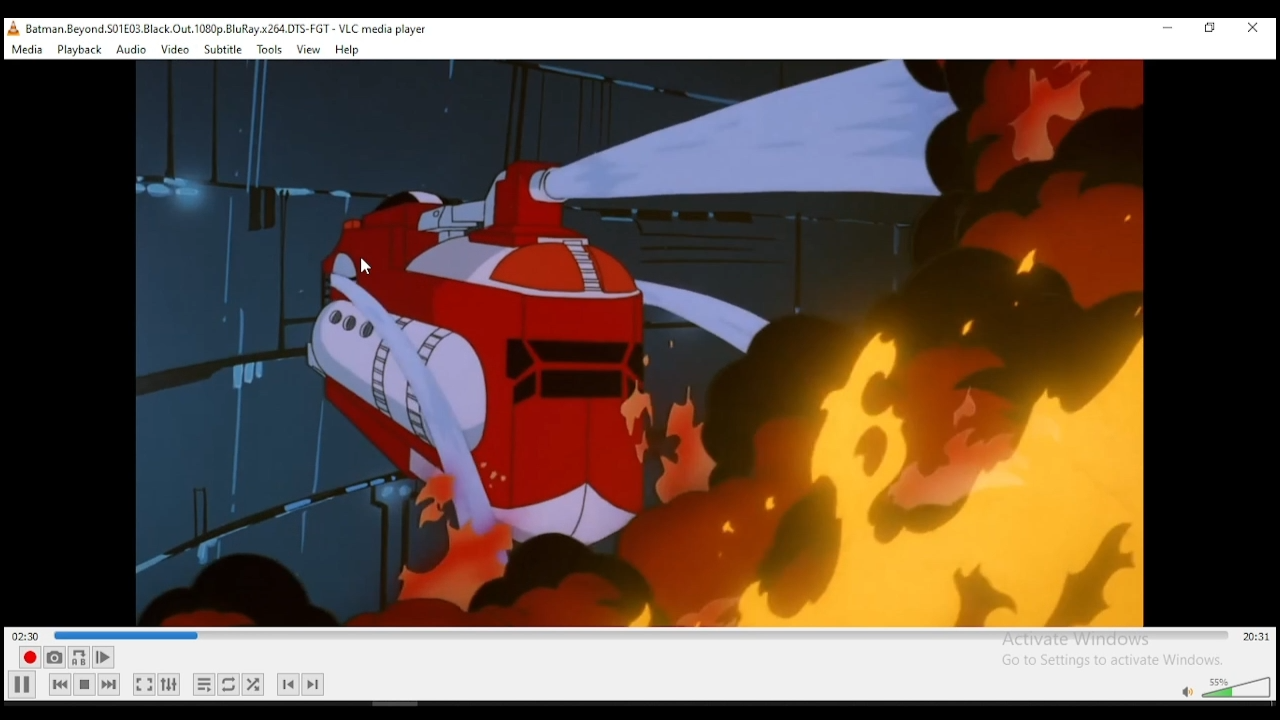  Describe the element at coordinates (80, 656) in the screenshot. I see `loop between point A and point B.. click to add point A` at that location.